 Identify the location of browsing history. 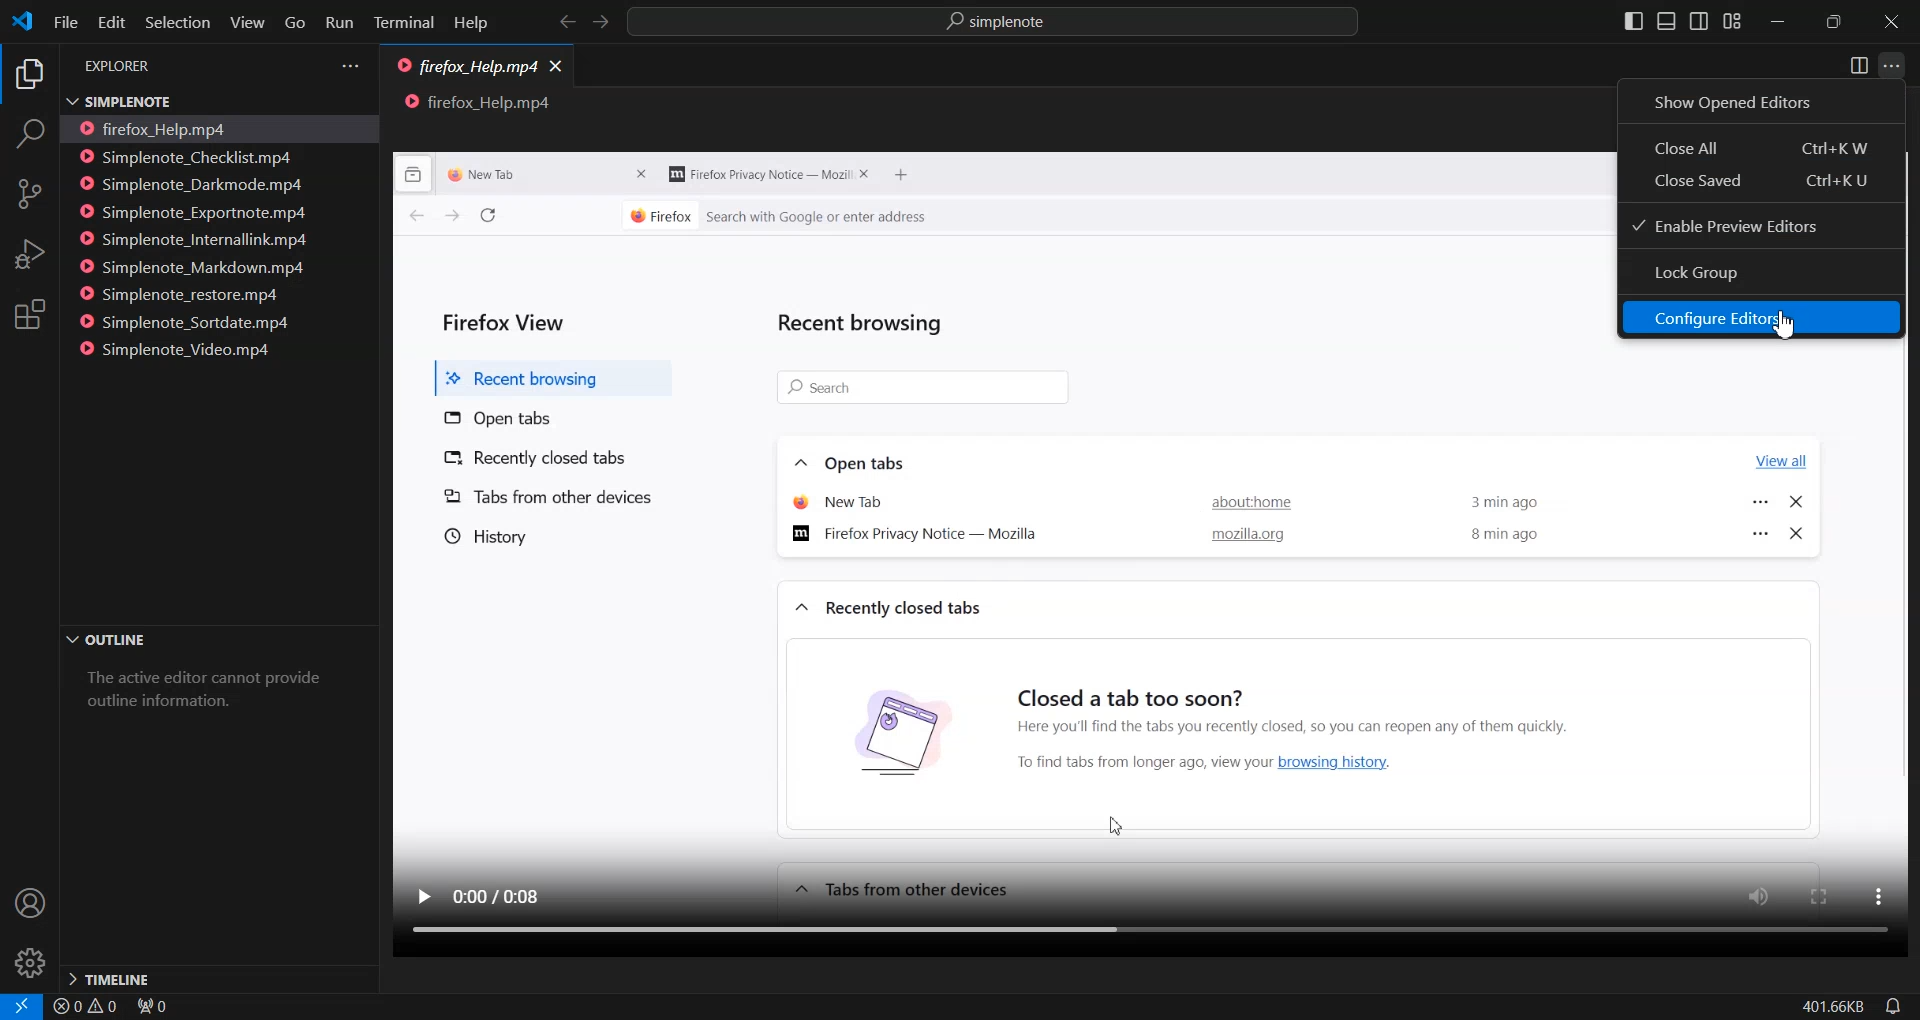
(877, 730).